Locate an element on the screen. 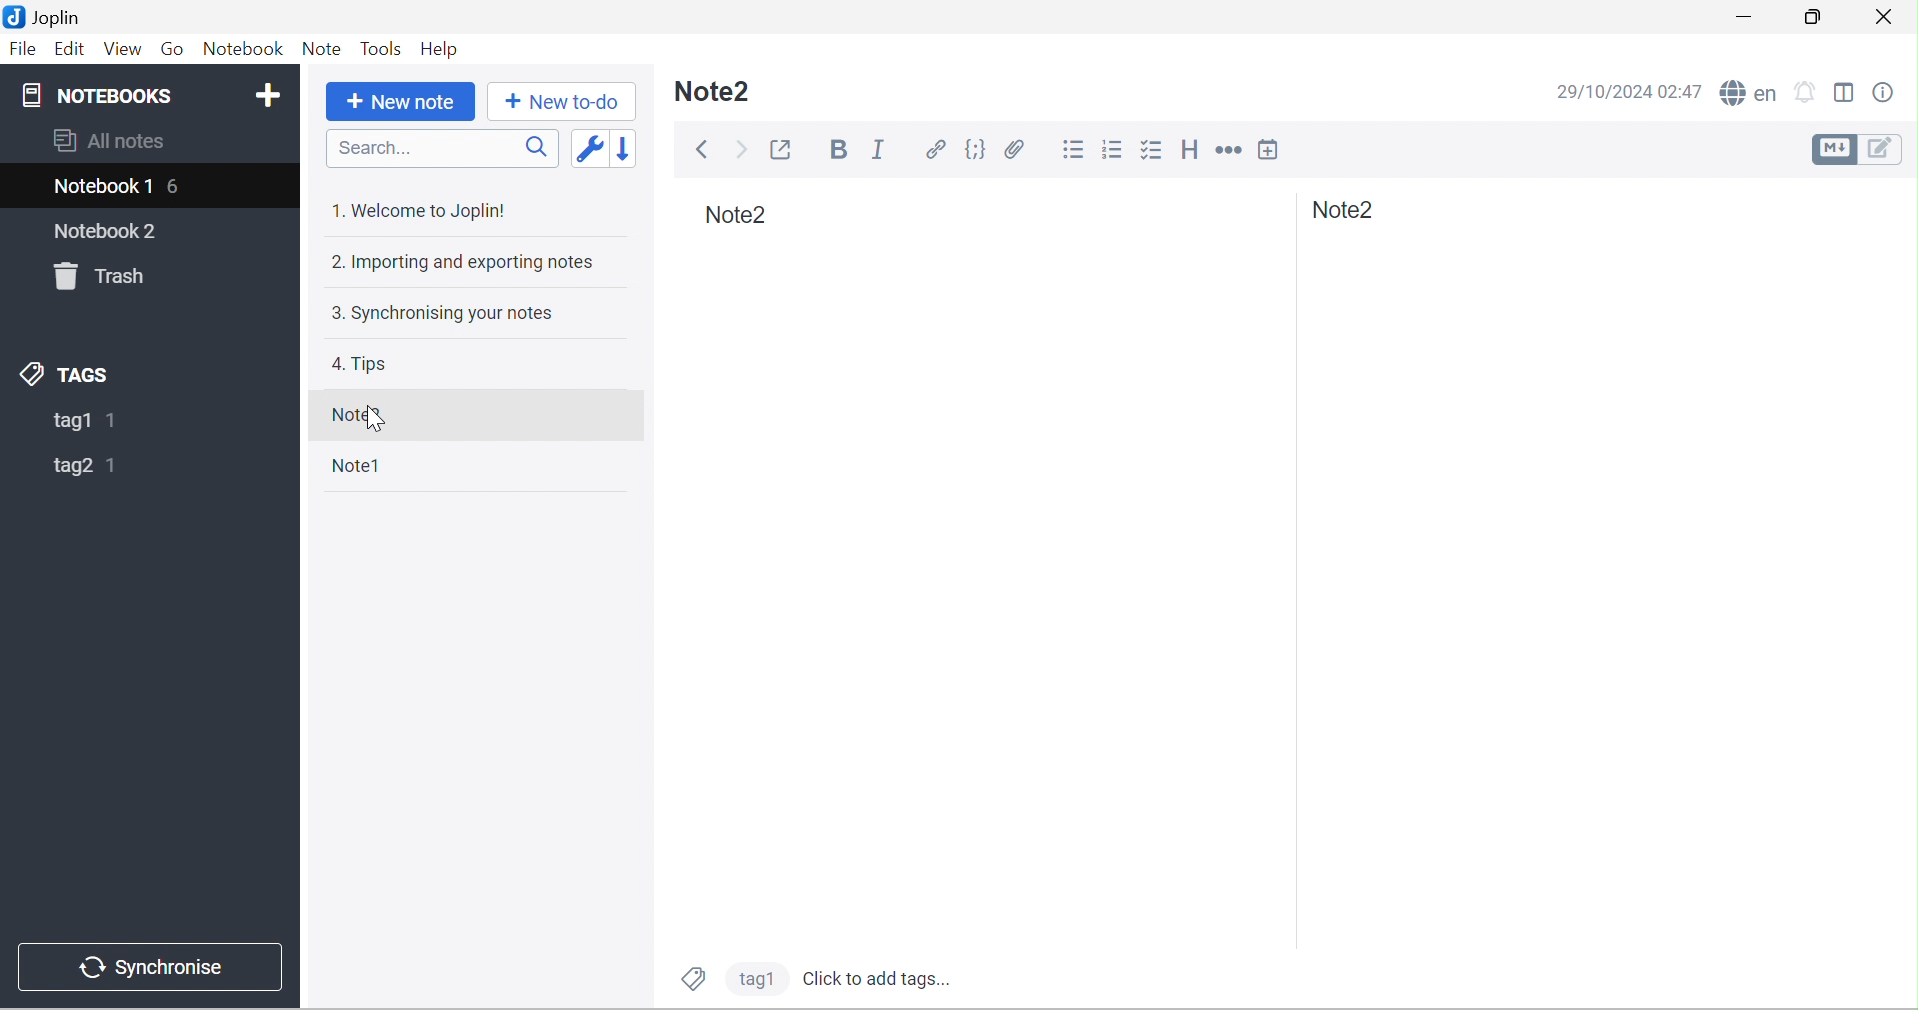 The image size is (1918, 1010). Note2 is located at coordinates (734, 214).